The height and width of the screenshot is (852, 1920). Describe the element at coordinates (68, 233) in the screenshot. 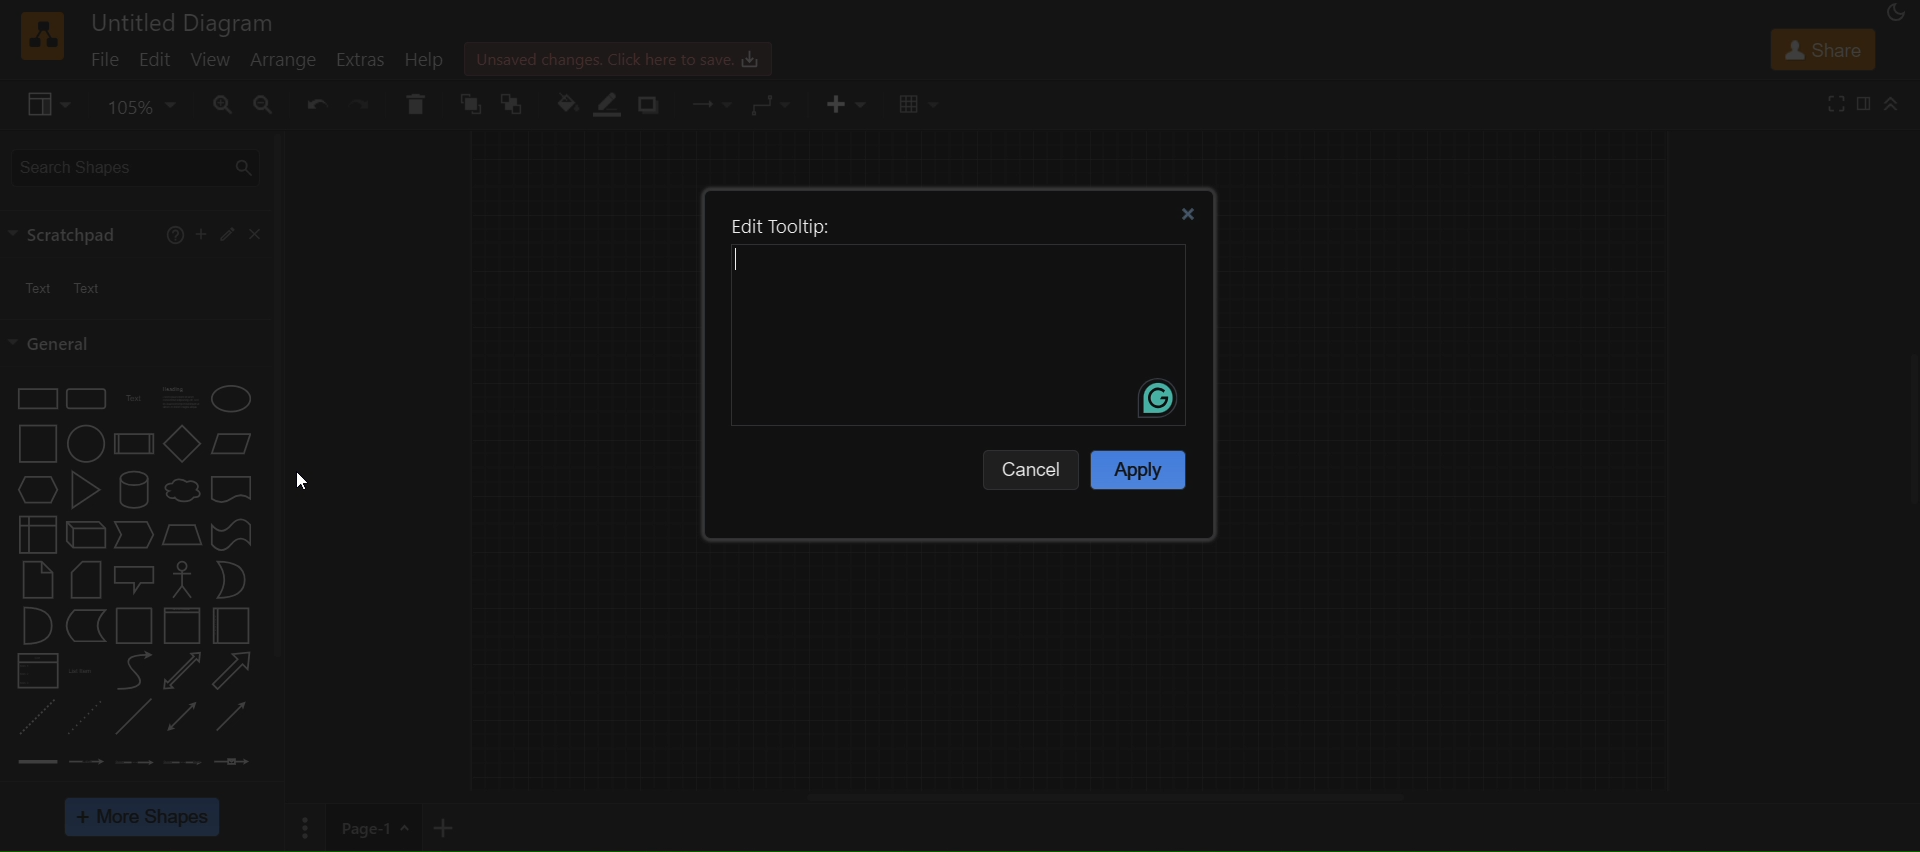

I see `scratchpad` at that location.